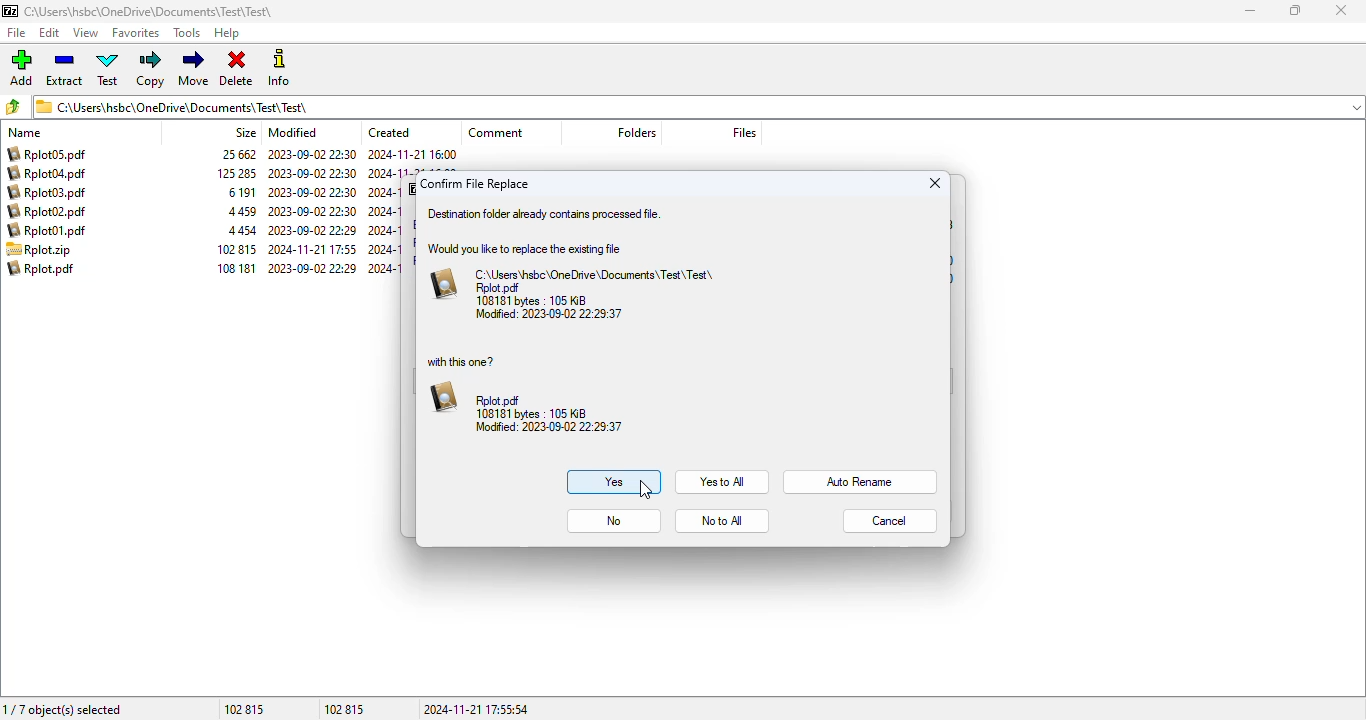 Image resolution: width=1366 pixels, height=720 pixels. What do you see at coordinates (1295, 10) in the screenshot?
I see `maximize` at bounding box center [1295, 10].